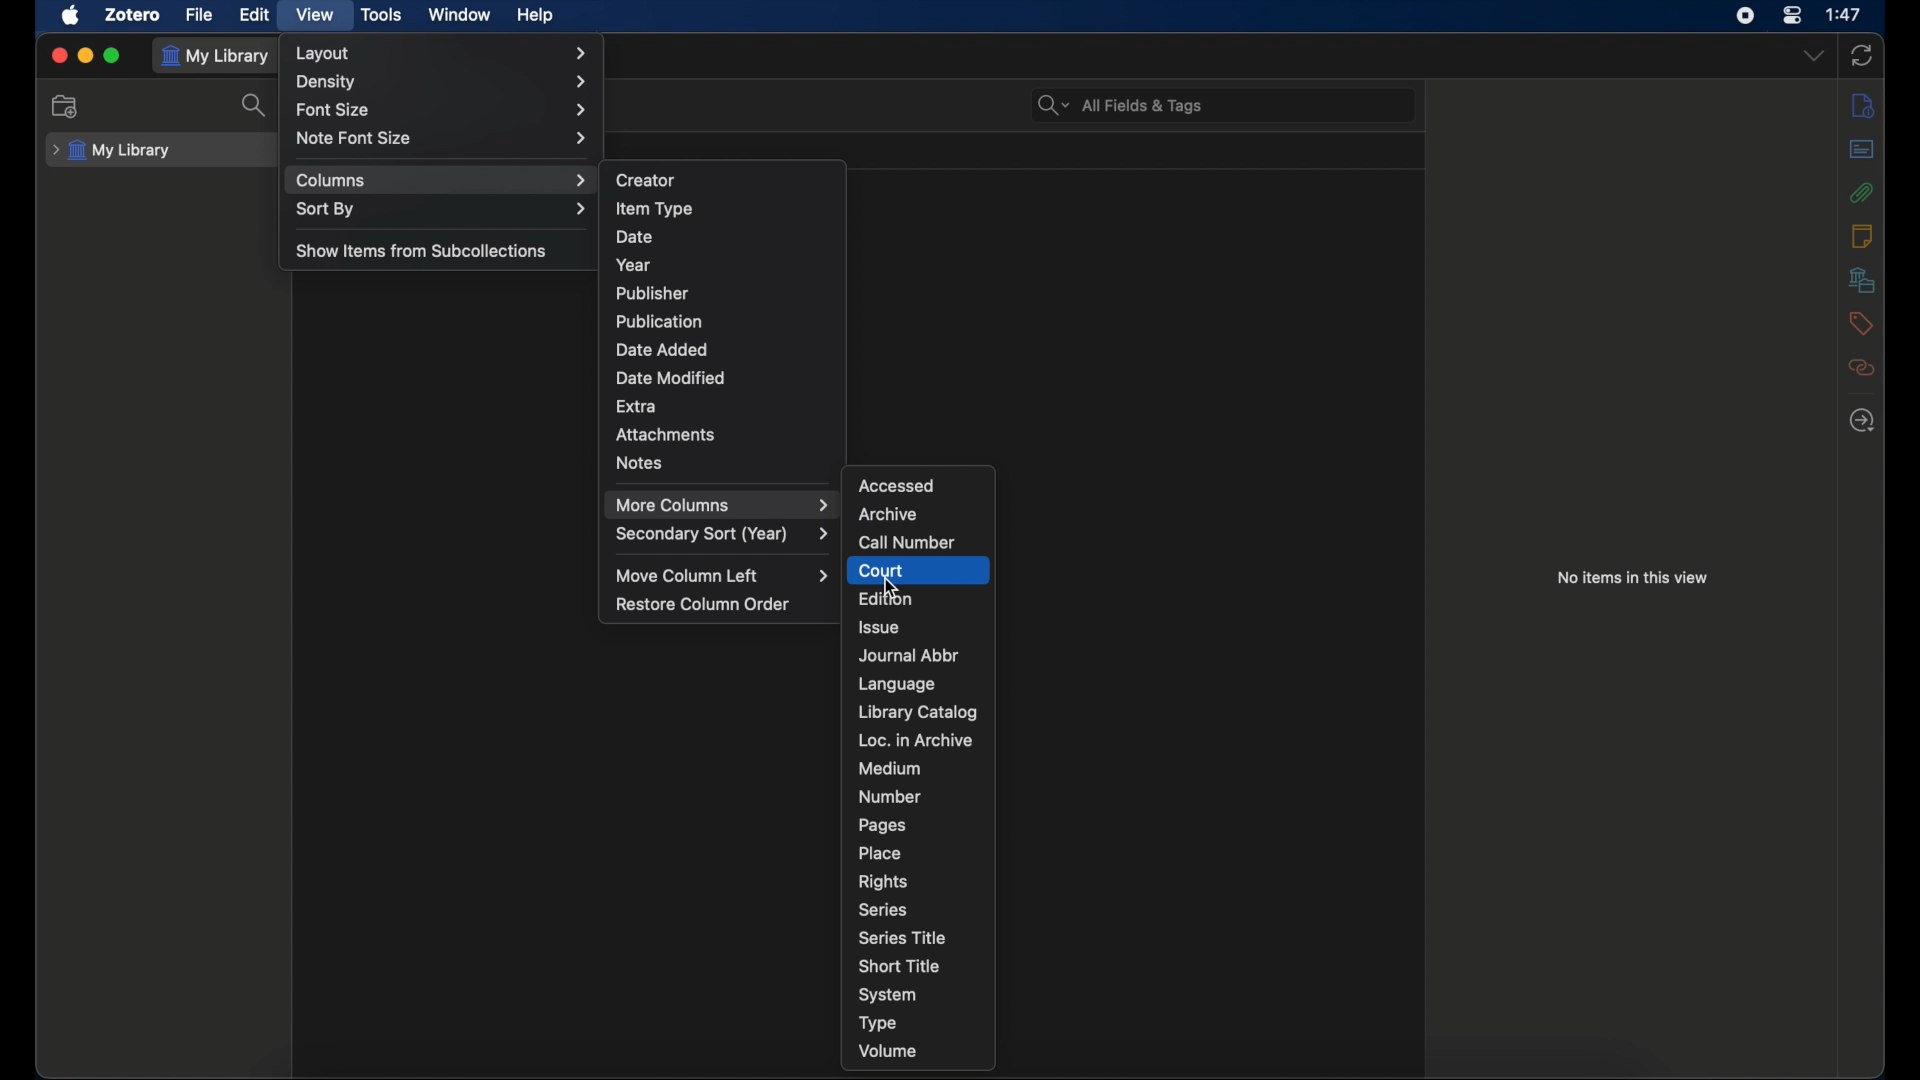  What do you see at coordinates (882, 826) in the screenshot?
I see `pages` at bounding box center [882, 826].